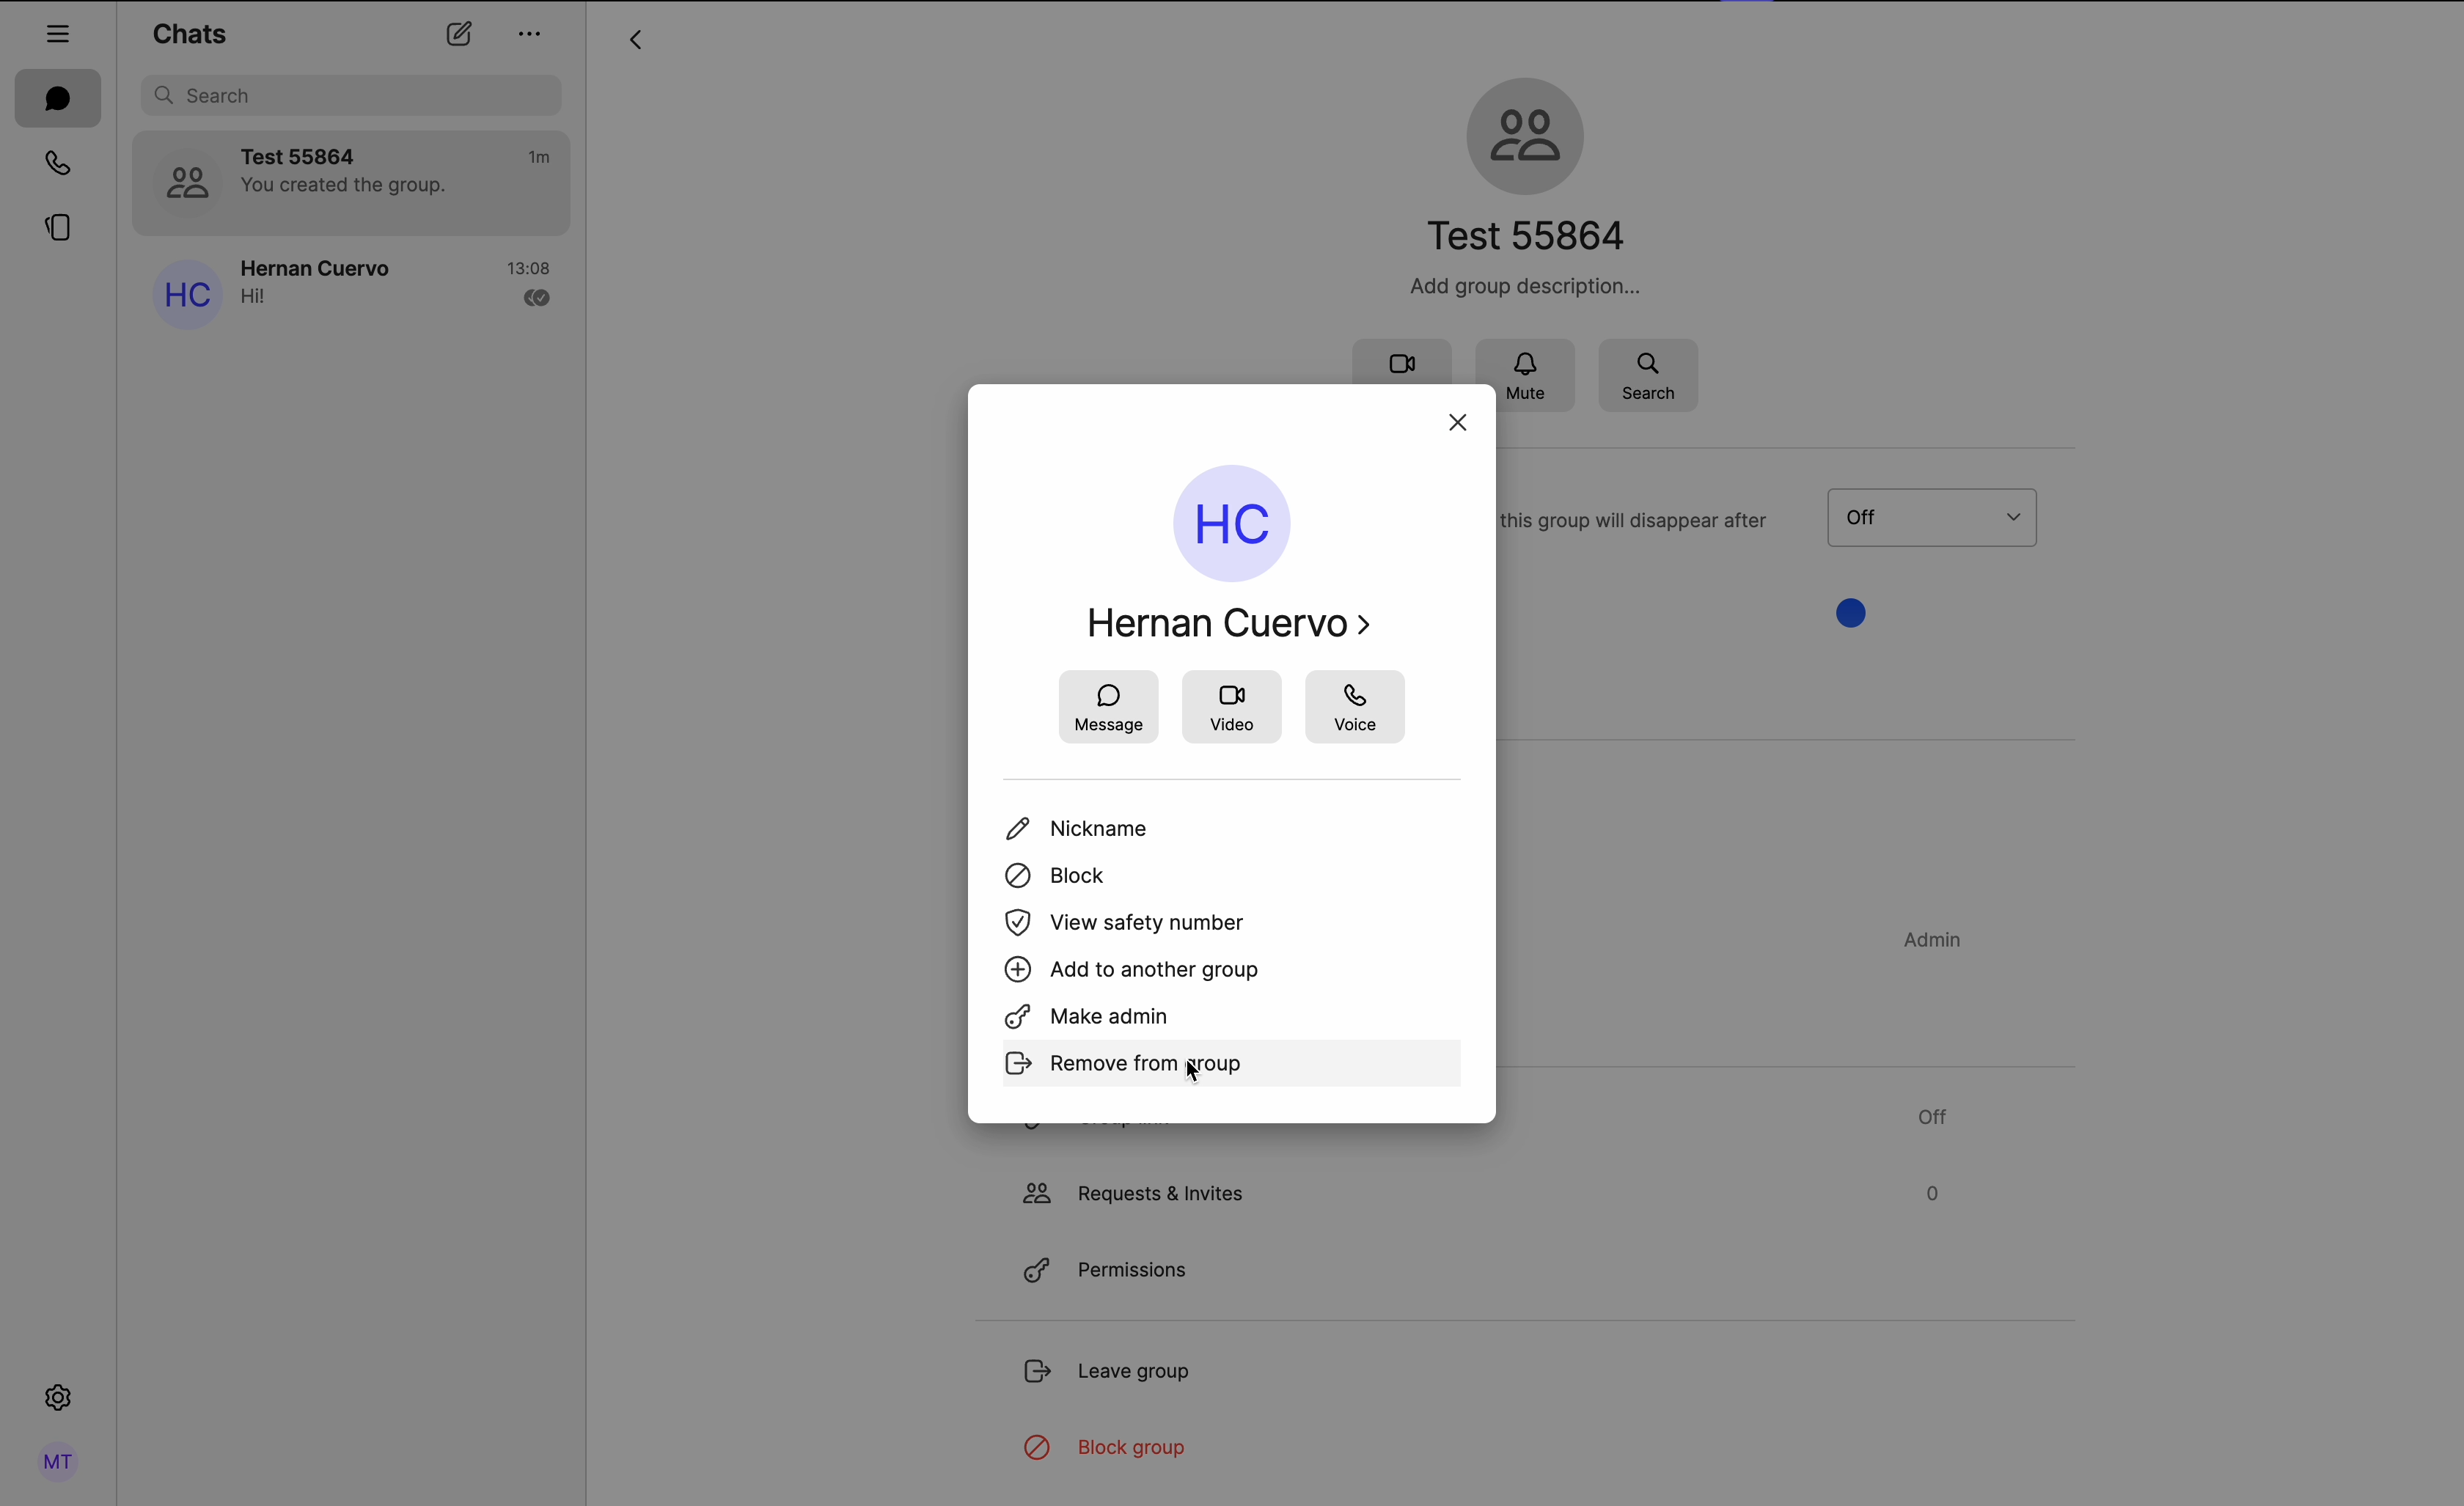 The image size is (2464, 1506). I want to click on chats, so click(189, 32).